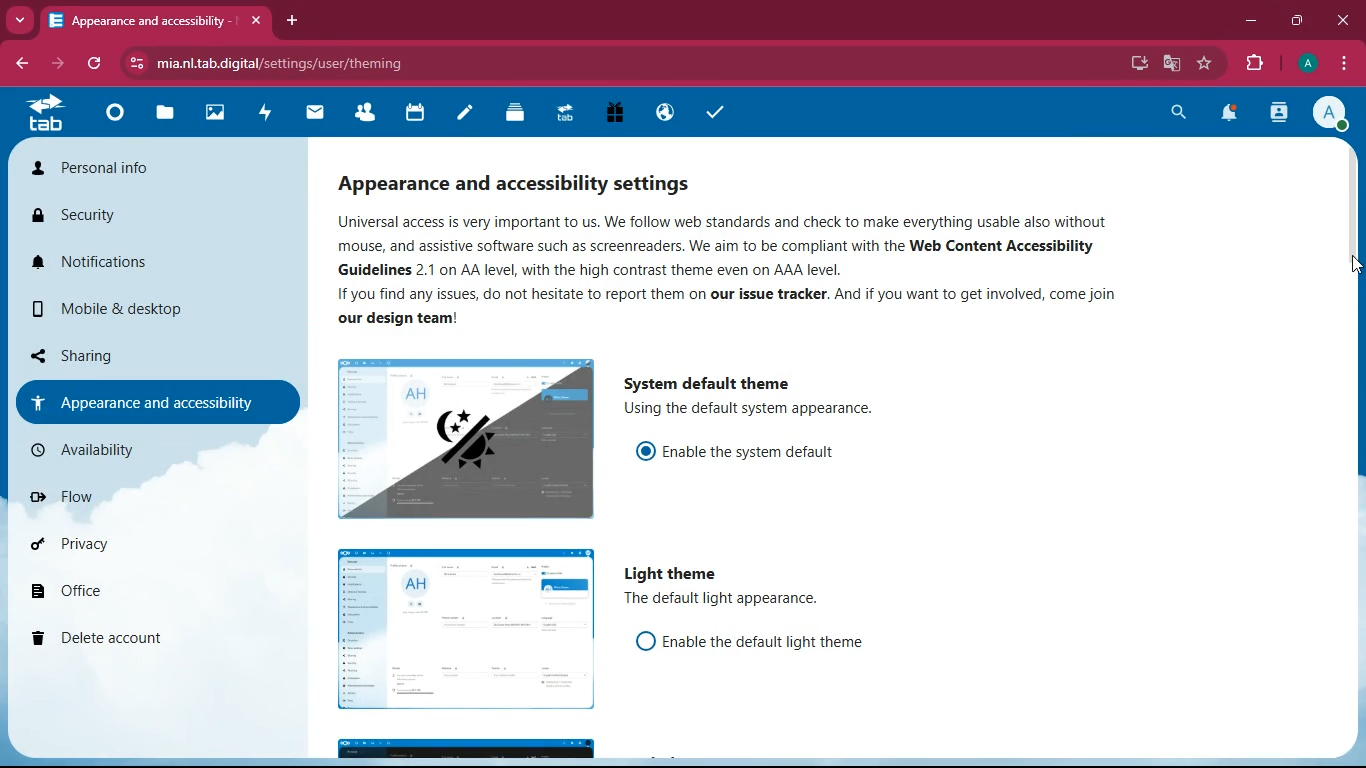 Image resolution: width=1366 pixels, height=768 pixels. What do you see at coordinates (711, 112) in the screenshot?
I see `task` at bounding box center [711, 112].